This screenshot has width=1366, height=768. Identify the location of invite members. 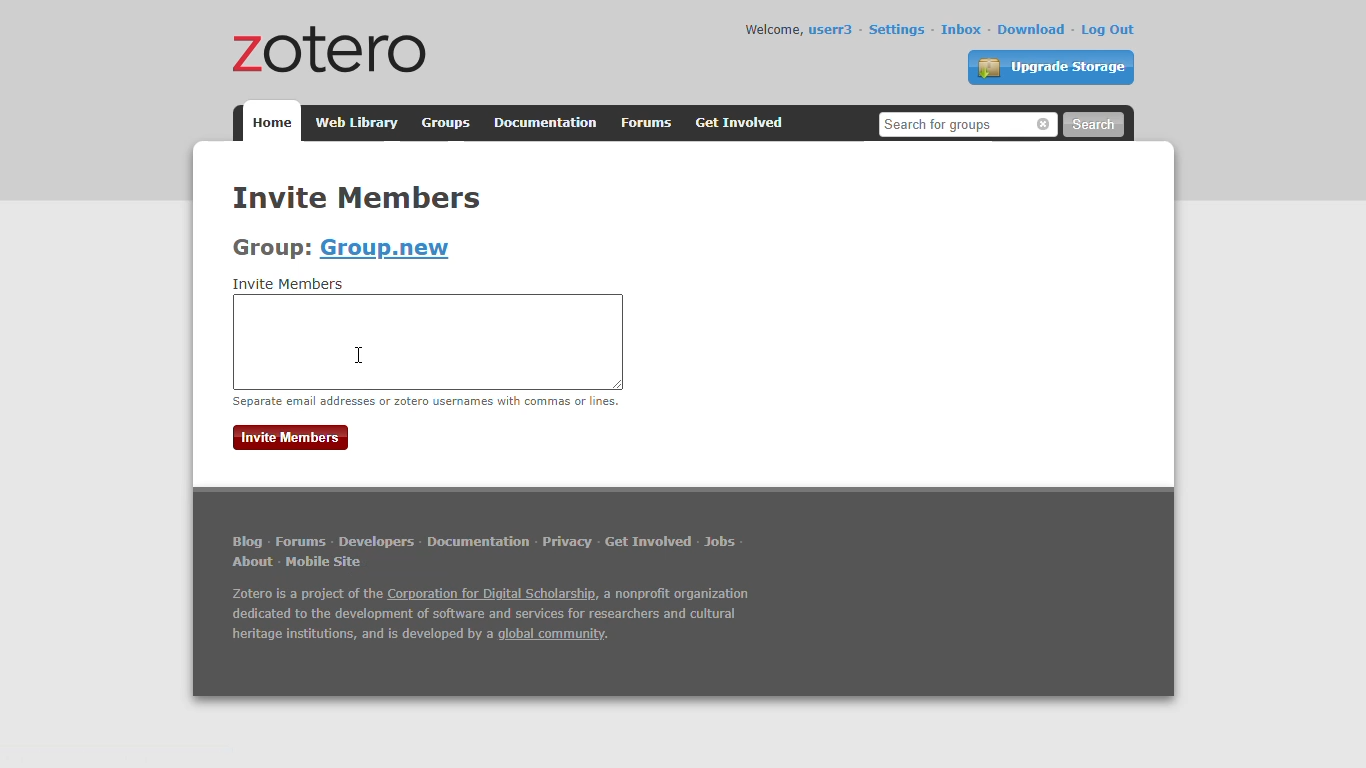
(291, 437).